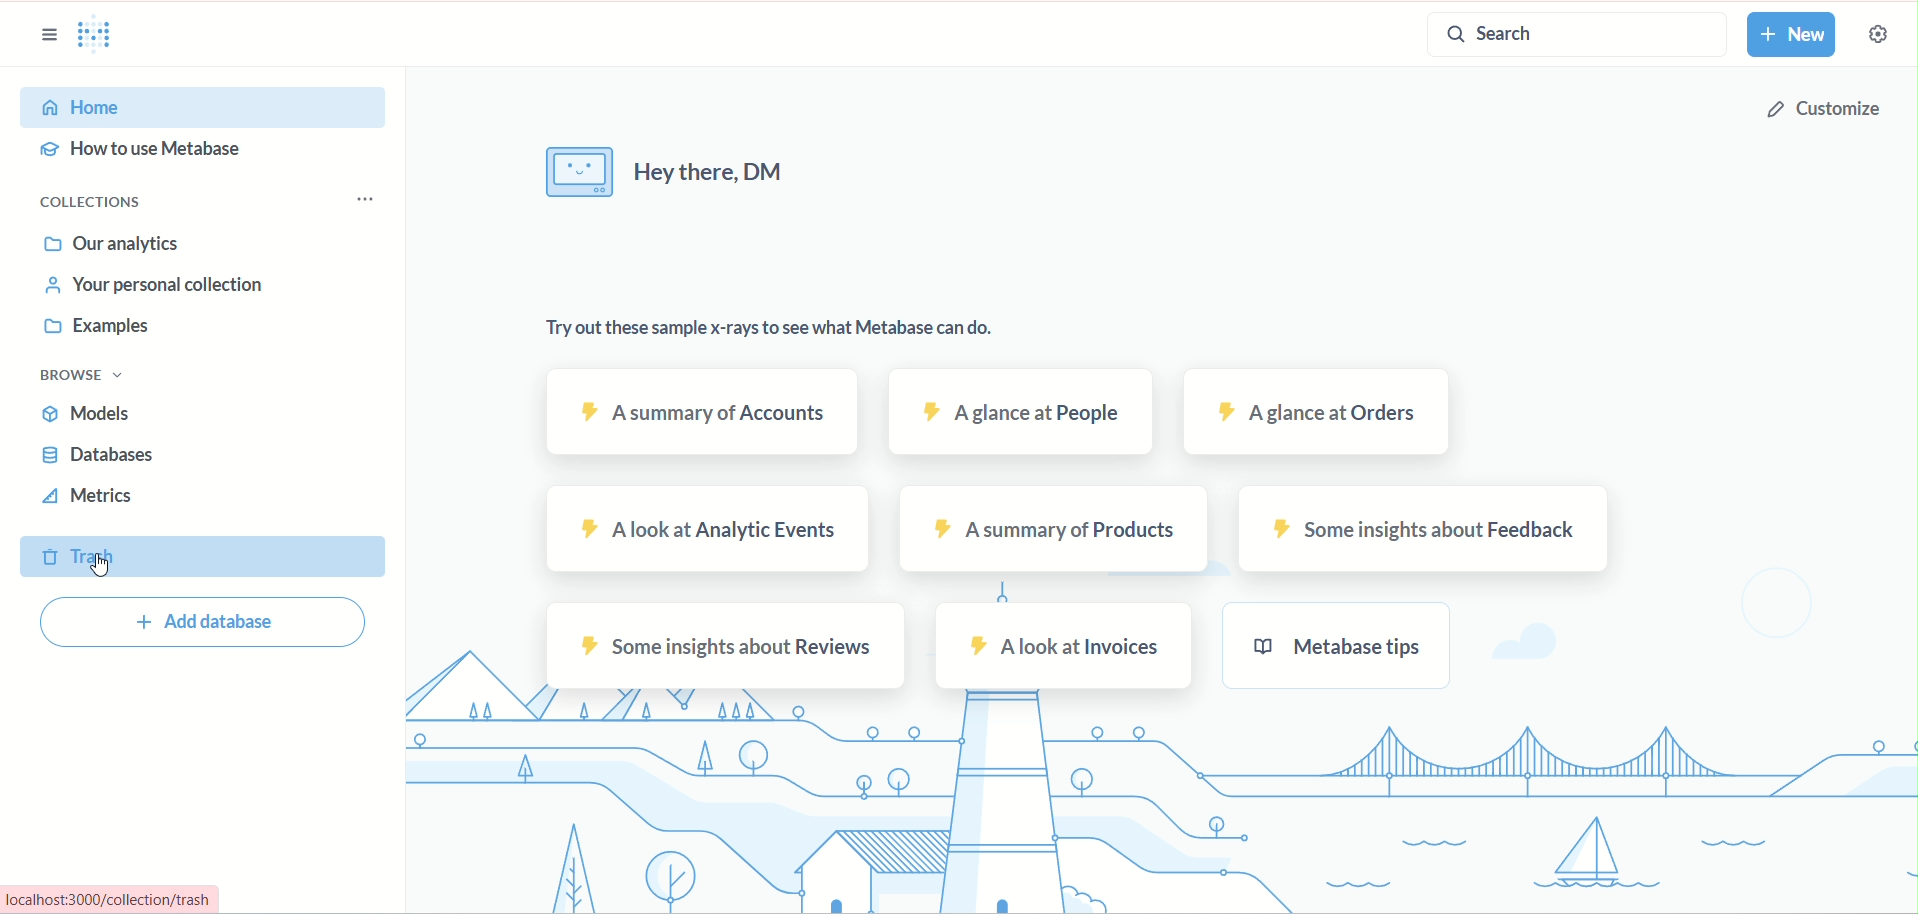  Describe the element at coordinates (214, 623) in the screenshot. I see `add database` at that location.